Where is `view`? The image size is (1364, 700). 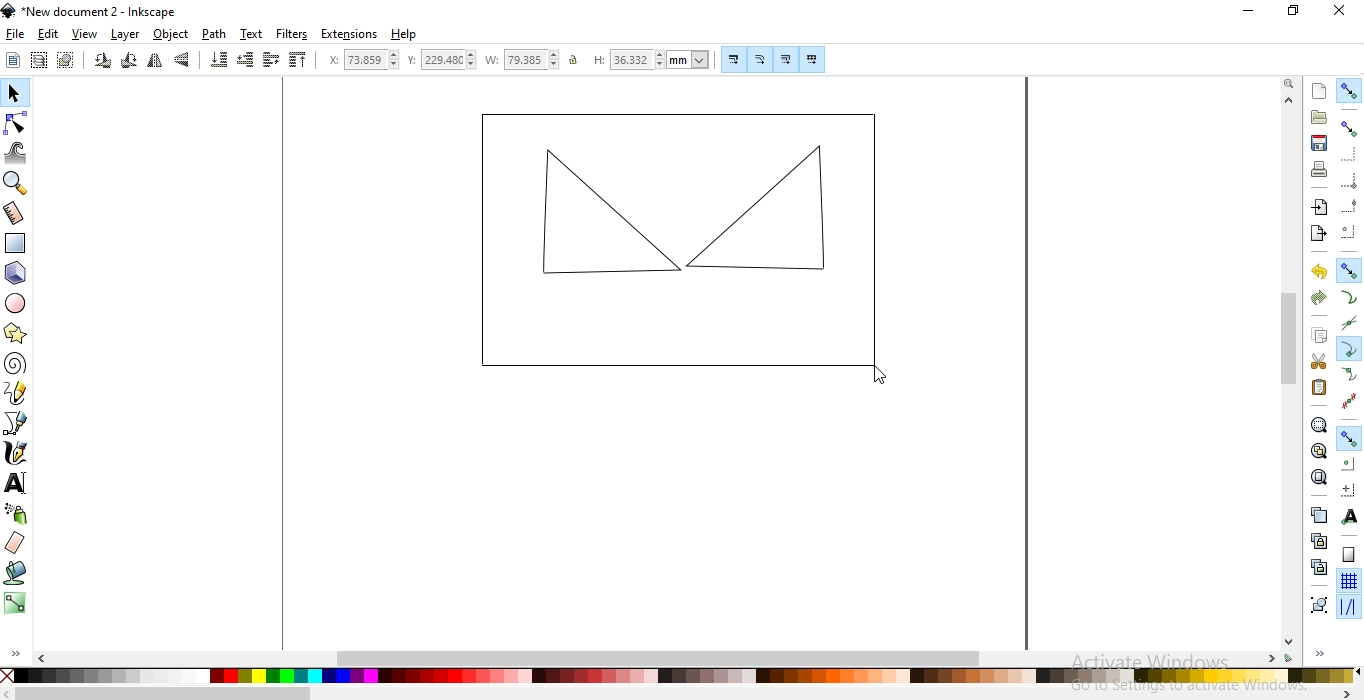 view is located at coordinates (85, 34).